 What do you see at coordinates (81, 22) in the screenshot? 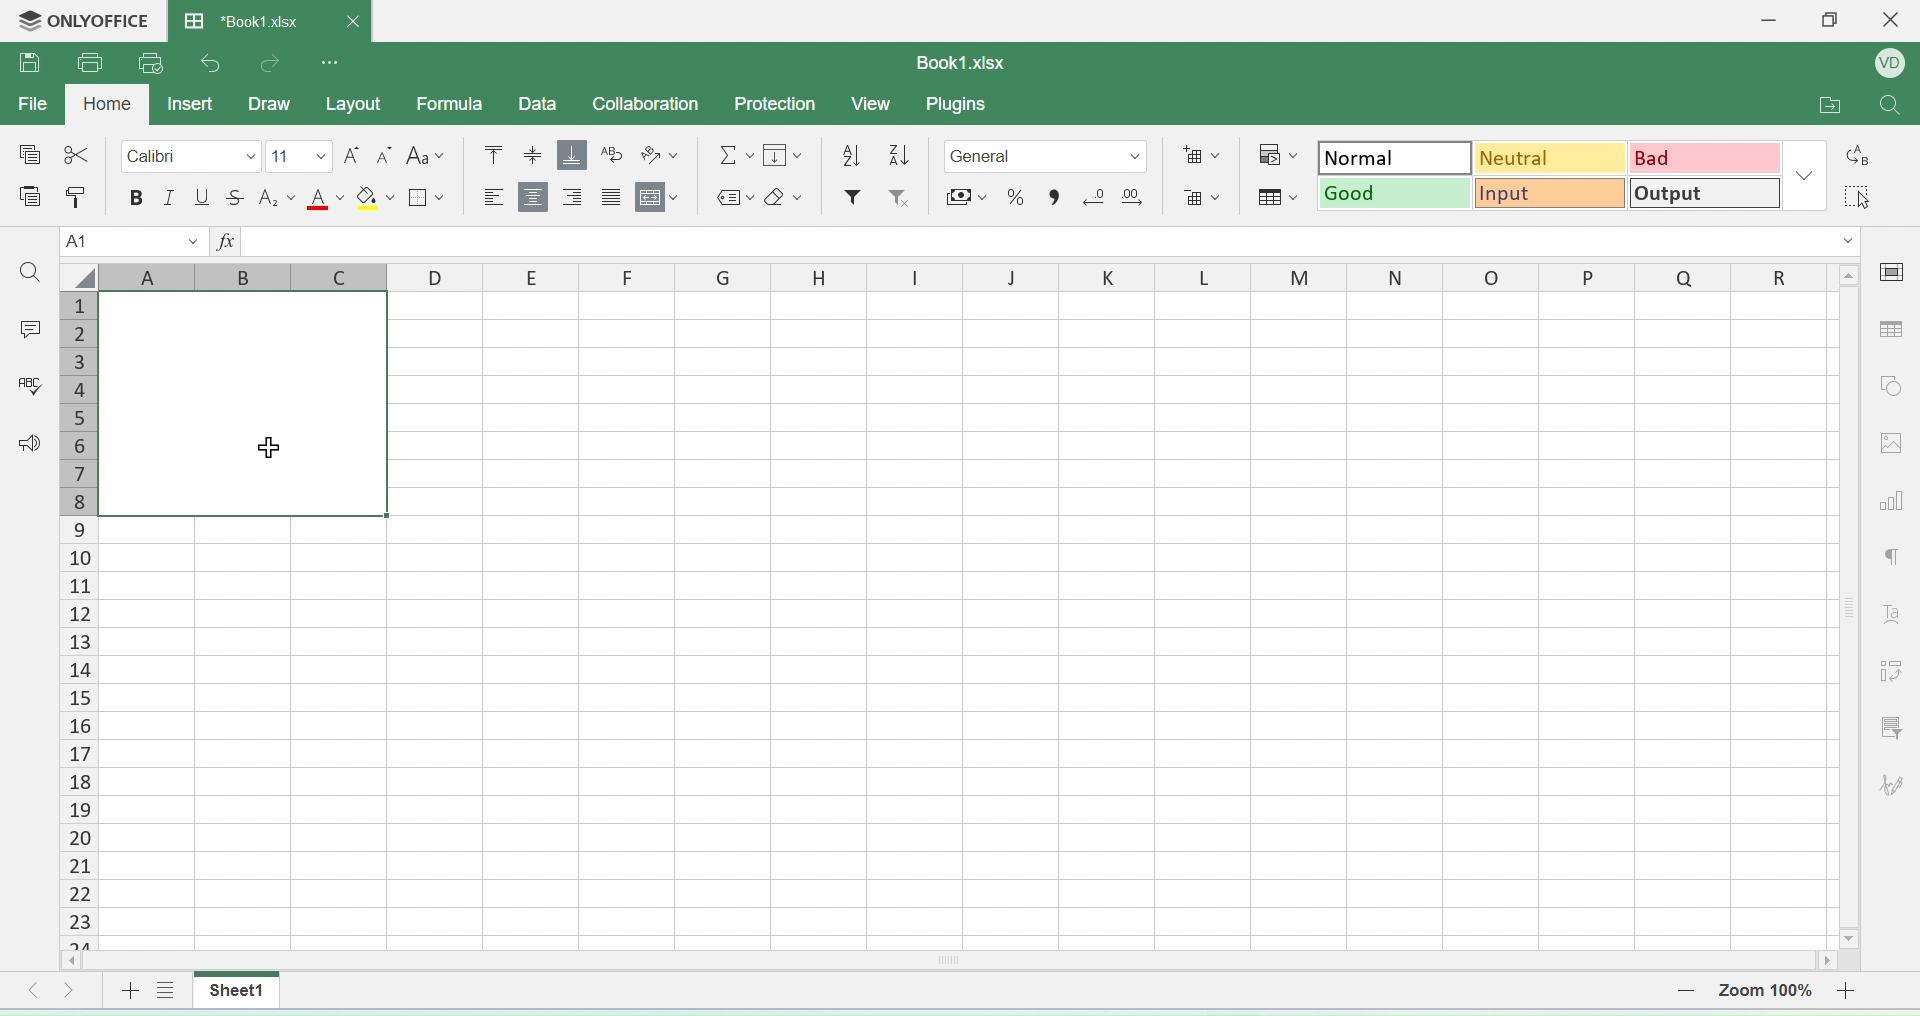
I see `onlyoffice logo` at bounding box center [81, 22].